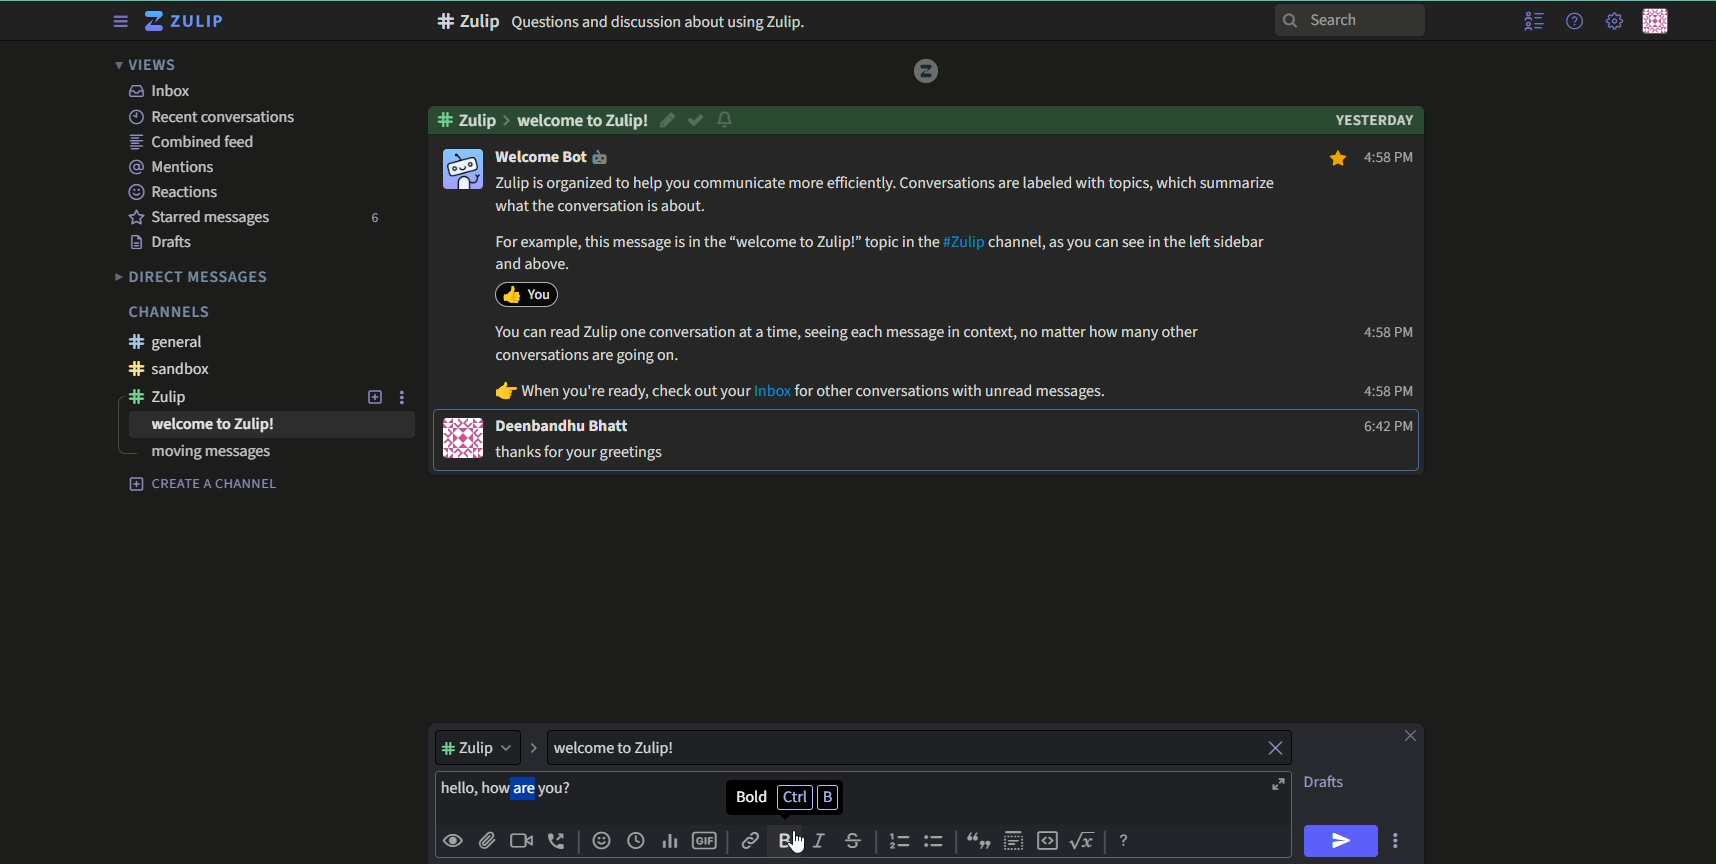 This screenshot has width=1716, height=864. I want to click on 4:58 PM, so click(1386, 332).